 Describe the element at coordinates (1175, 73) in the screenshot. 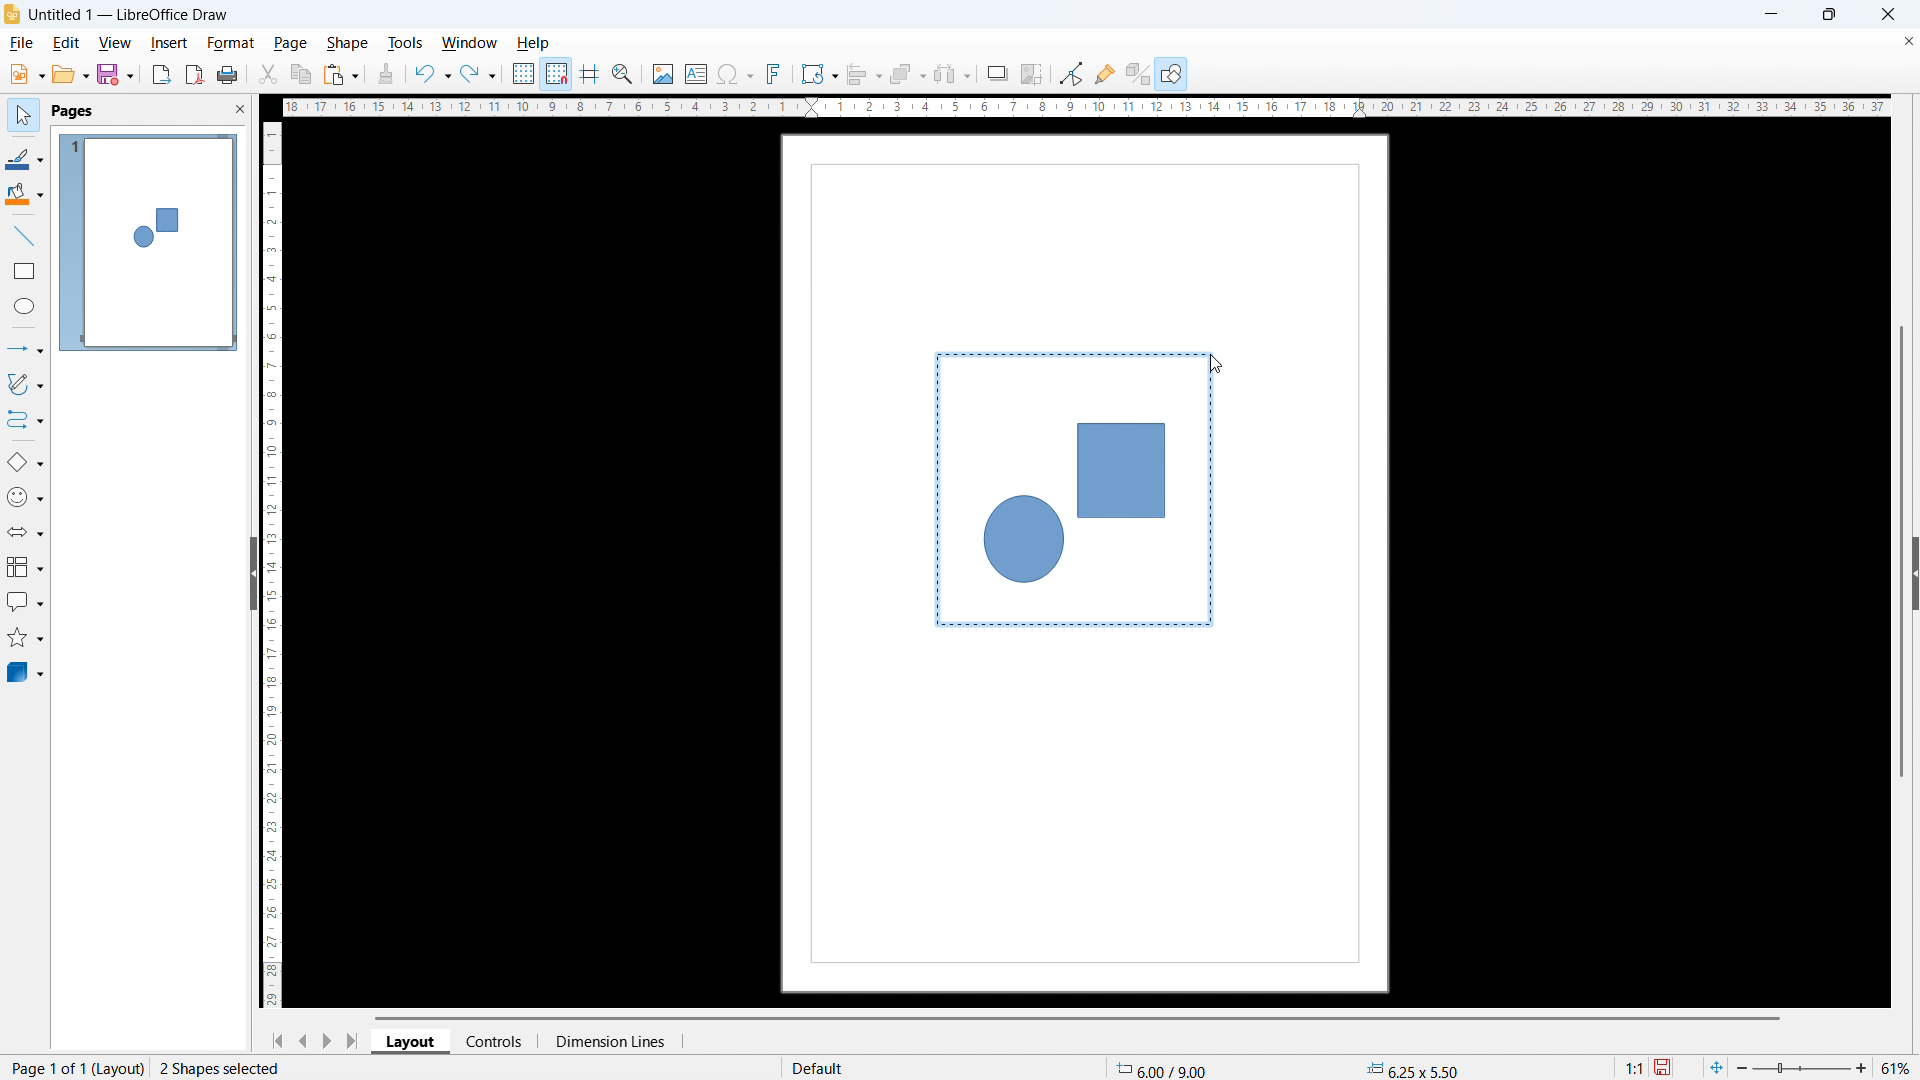

I see `open draw functions` at that location.